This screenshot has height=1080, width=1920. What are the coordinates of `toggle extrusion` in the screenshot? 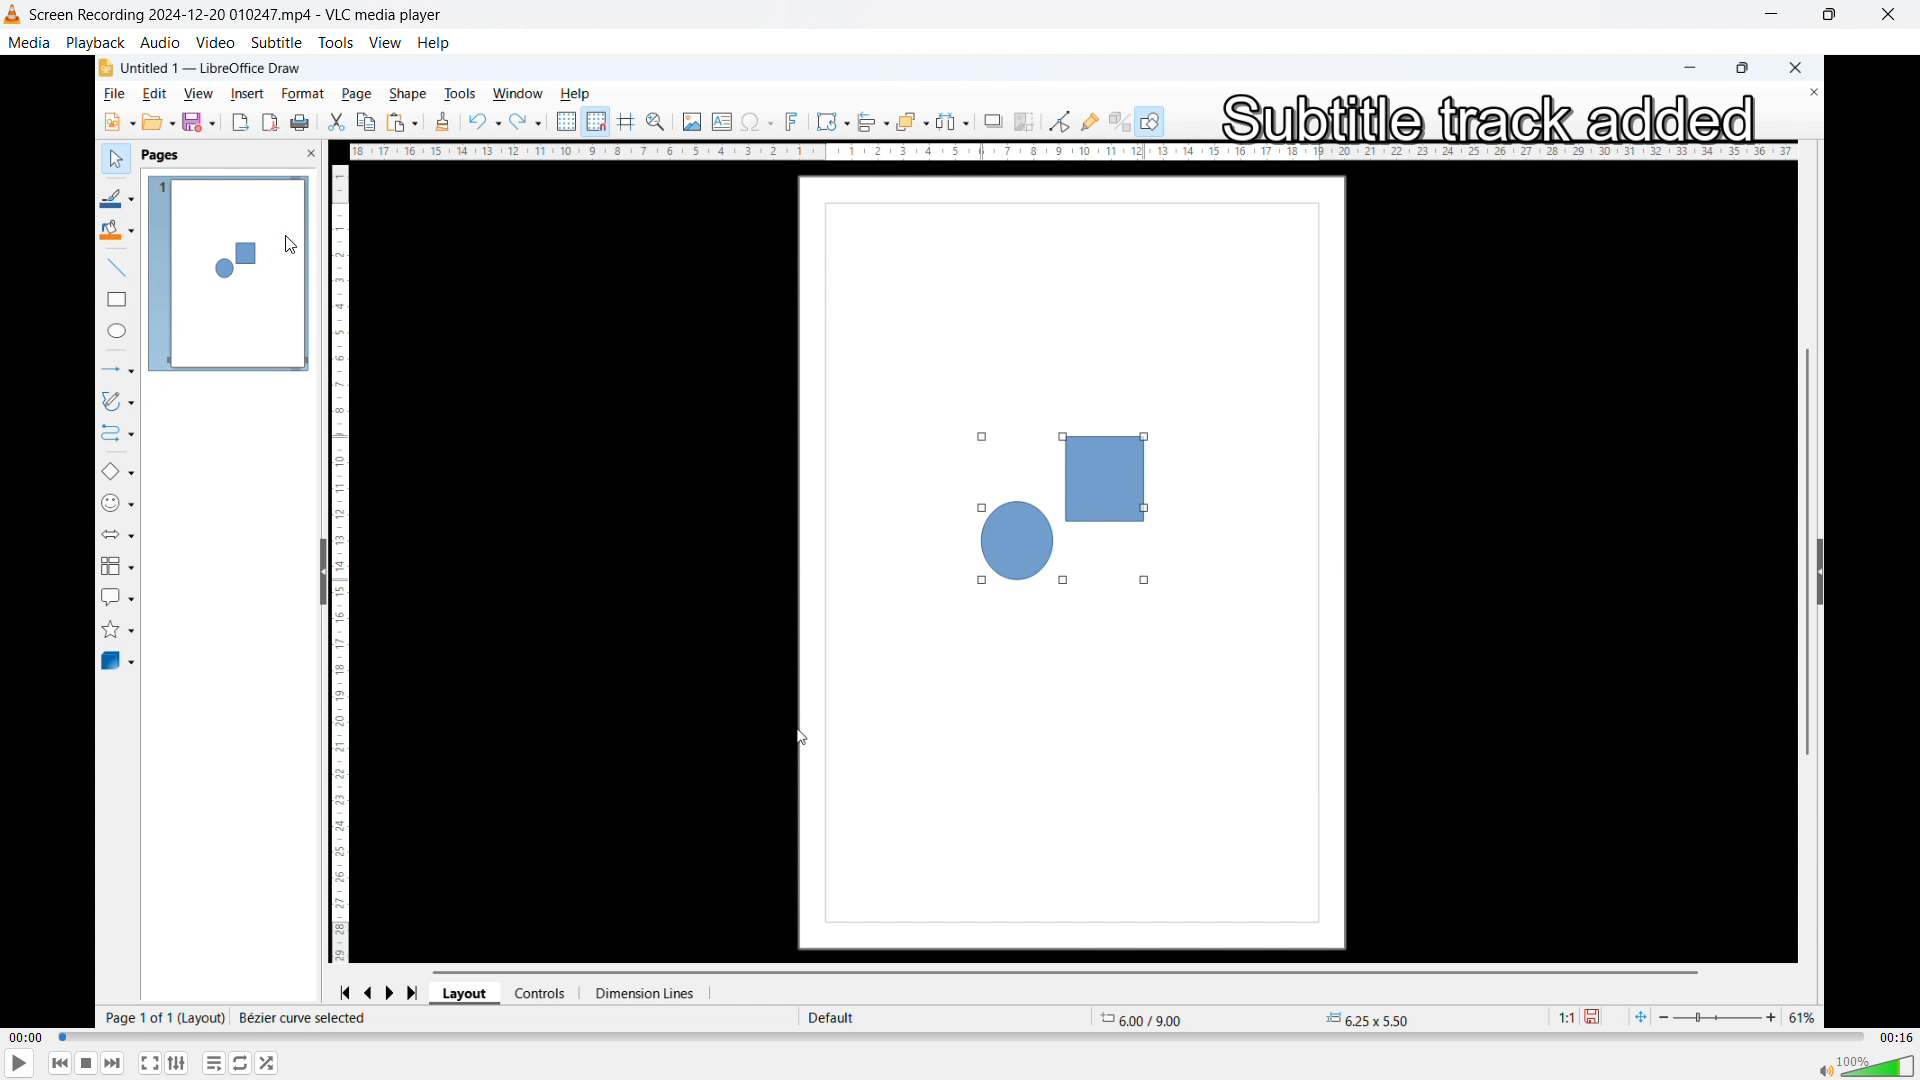 It's located at (1119, 123).